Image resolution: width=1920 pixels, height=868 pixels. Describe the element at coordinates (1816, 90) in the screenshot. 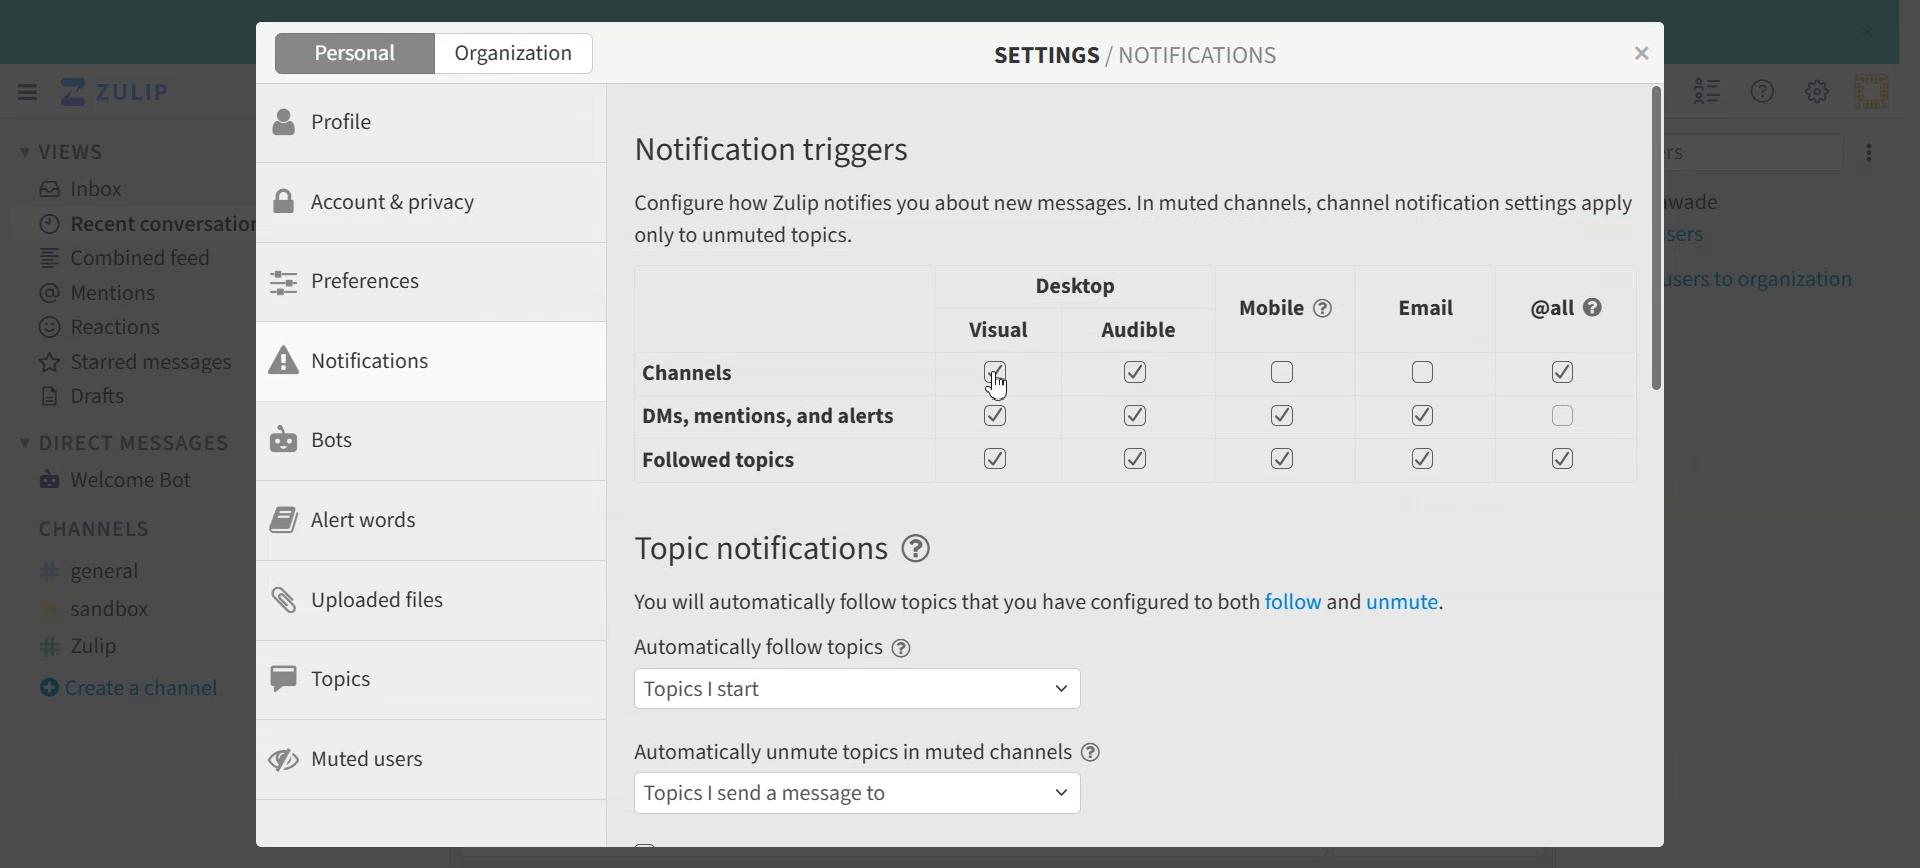

I see `Main menu` at that location.